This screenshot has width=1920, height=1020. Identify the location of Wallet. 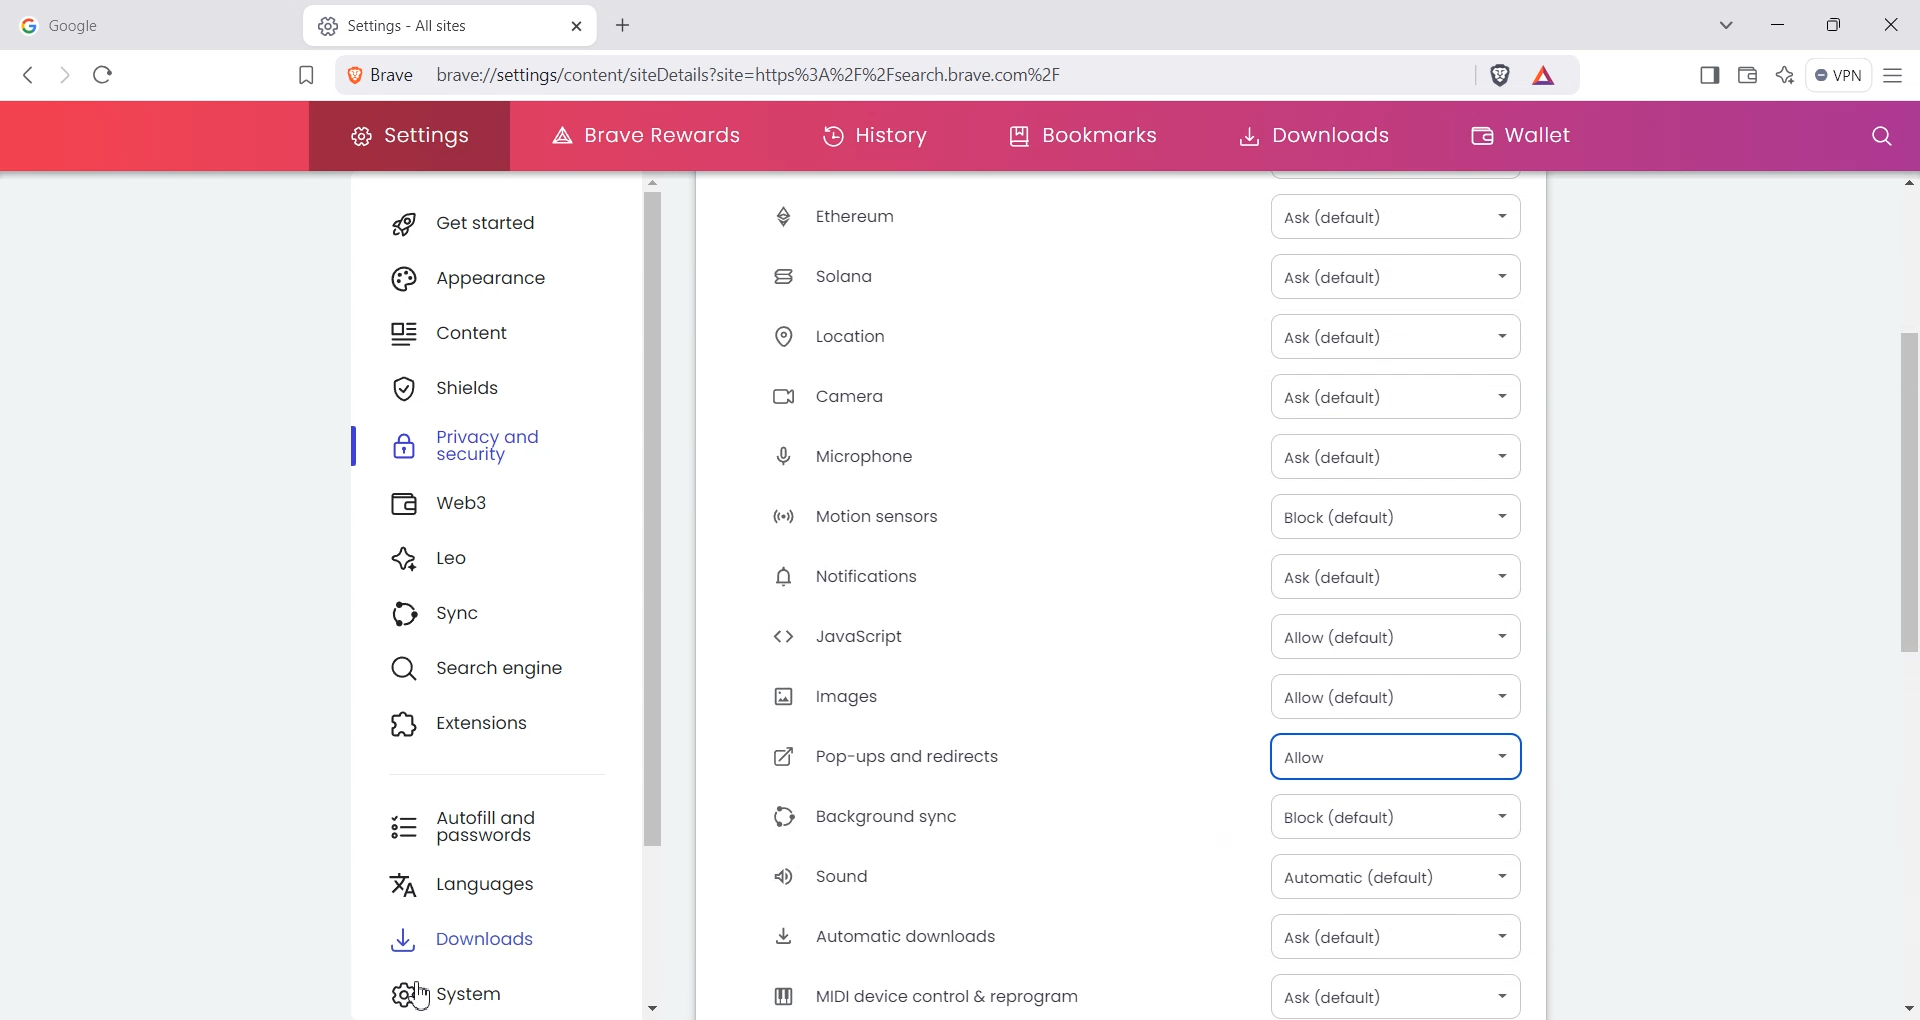
(1517, 136).